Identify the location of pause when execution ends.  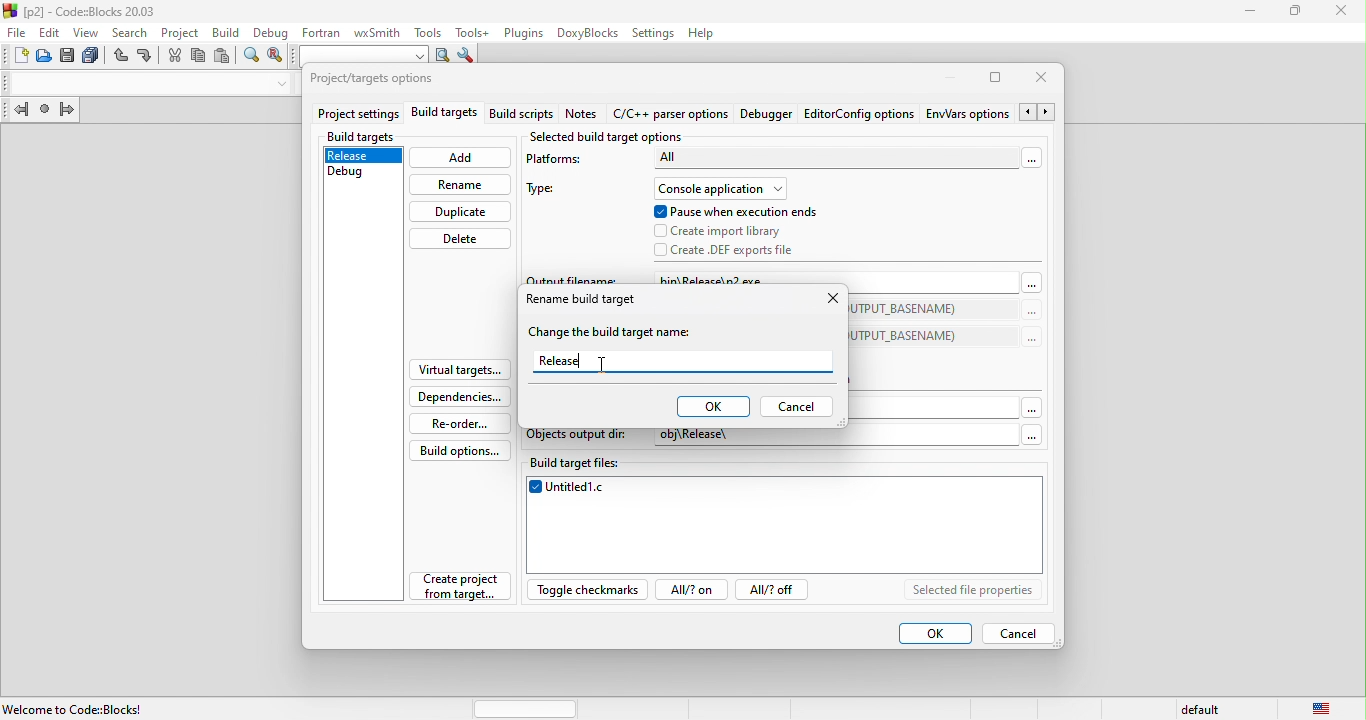
(736, 212).